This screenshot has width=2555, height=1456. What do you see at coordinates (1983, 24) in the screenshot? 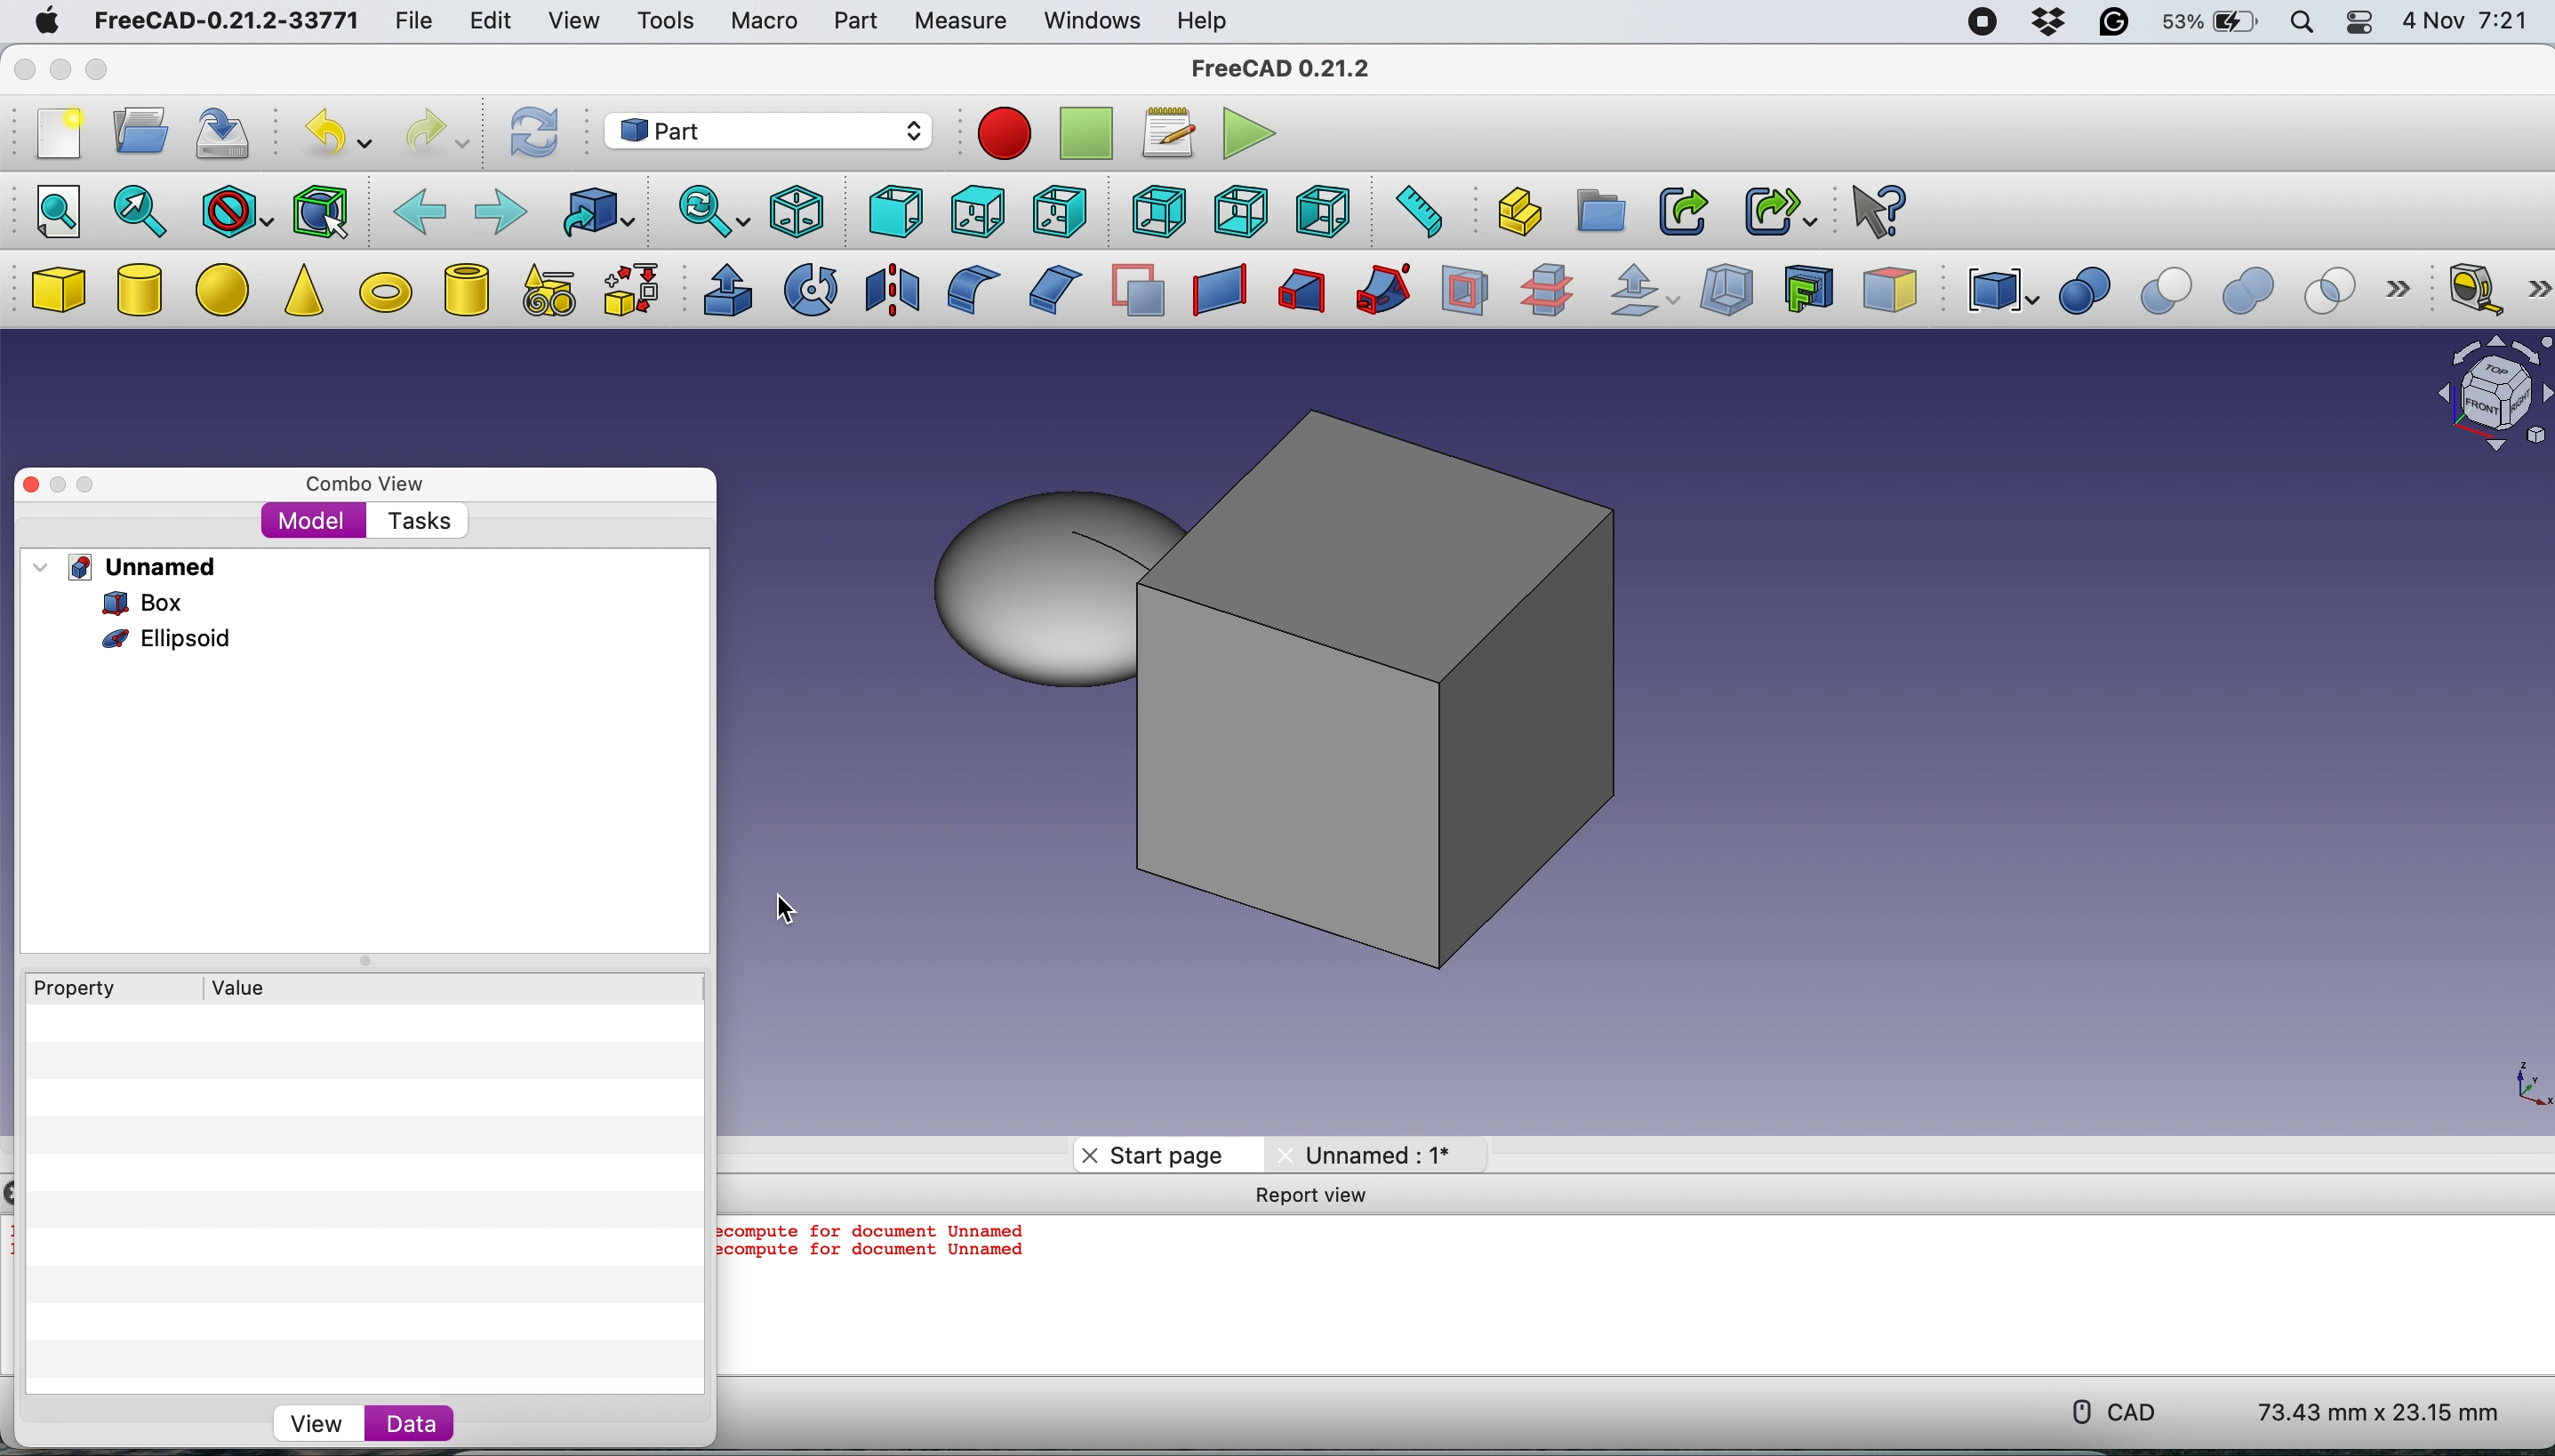
I see `screen recorder` at bounding box center [1983, 24].